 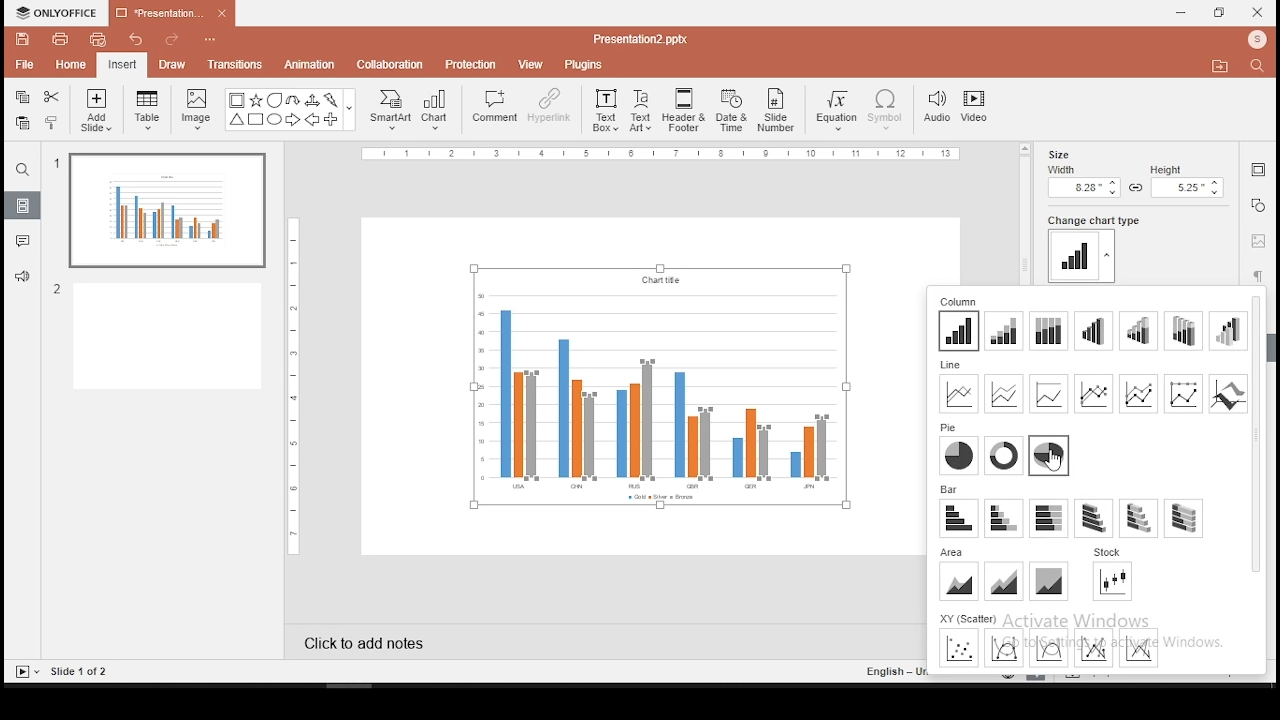 I want to click on text box, so click(x=605, y=111).